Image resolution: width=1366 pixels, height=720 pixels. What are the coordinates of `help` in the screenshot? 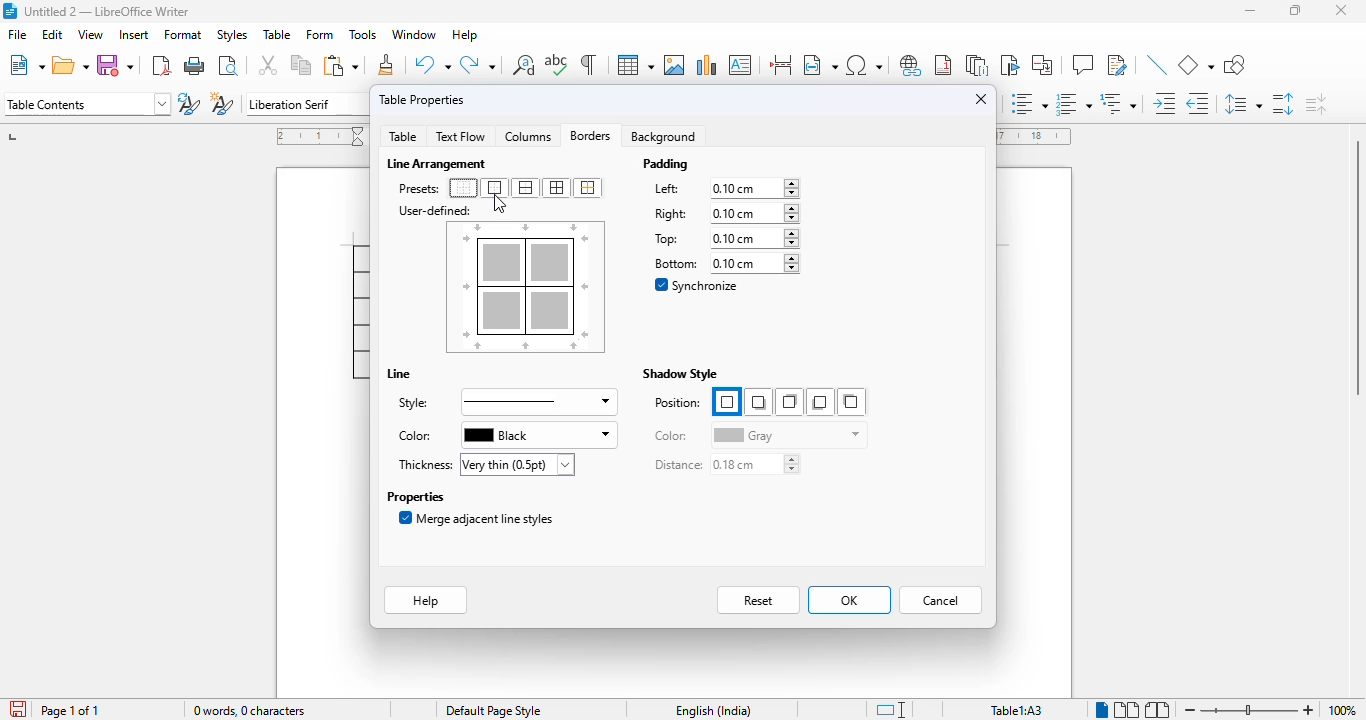 It's located at (426, 600).